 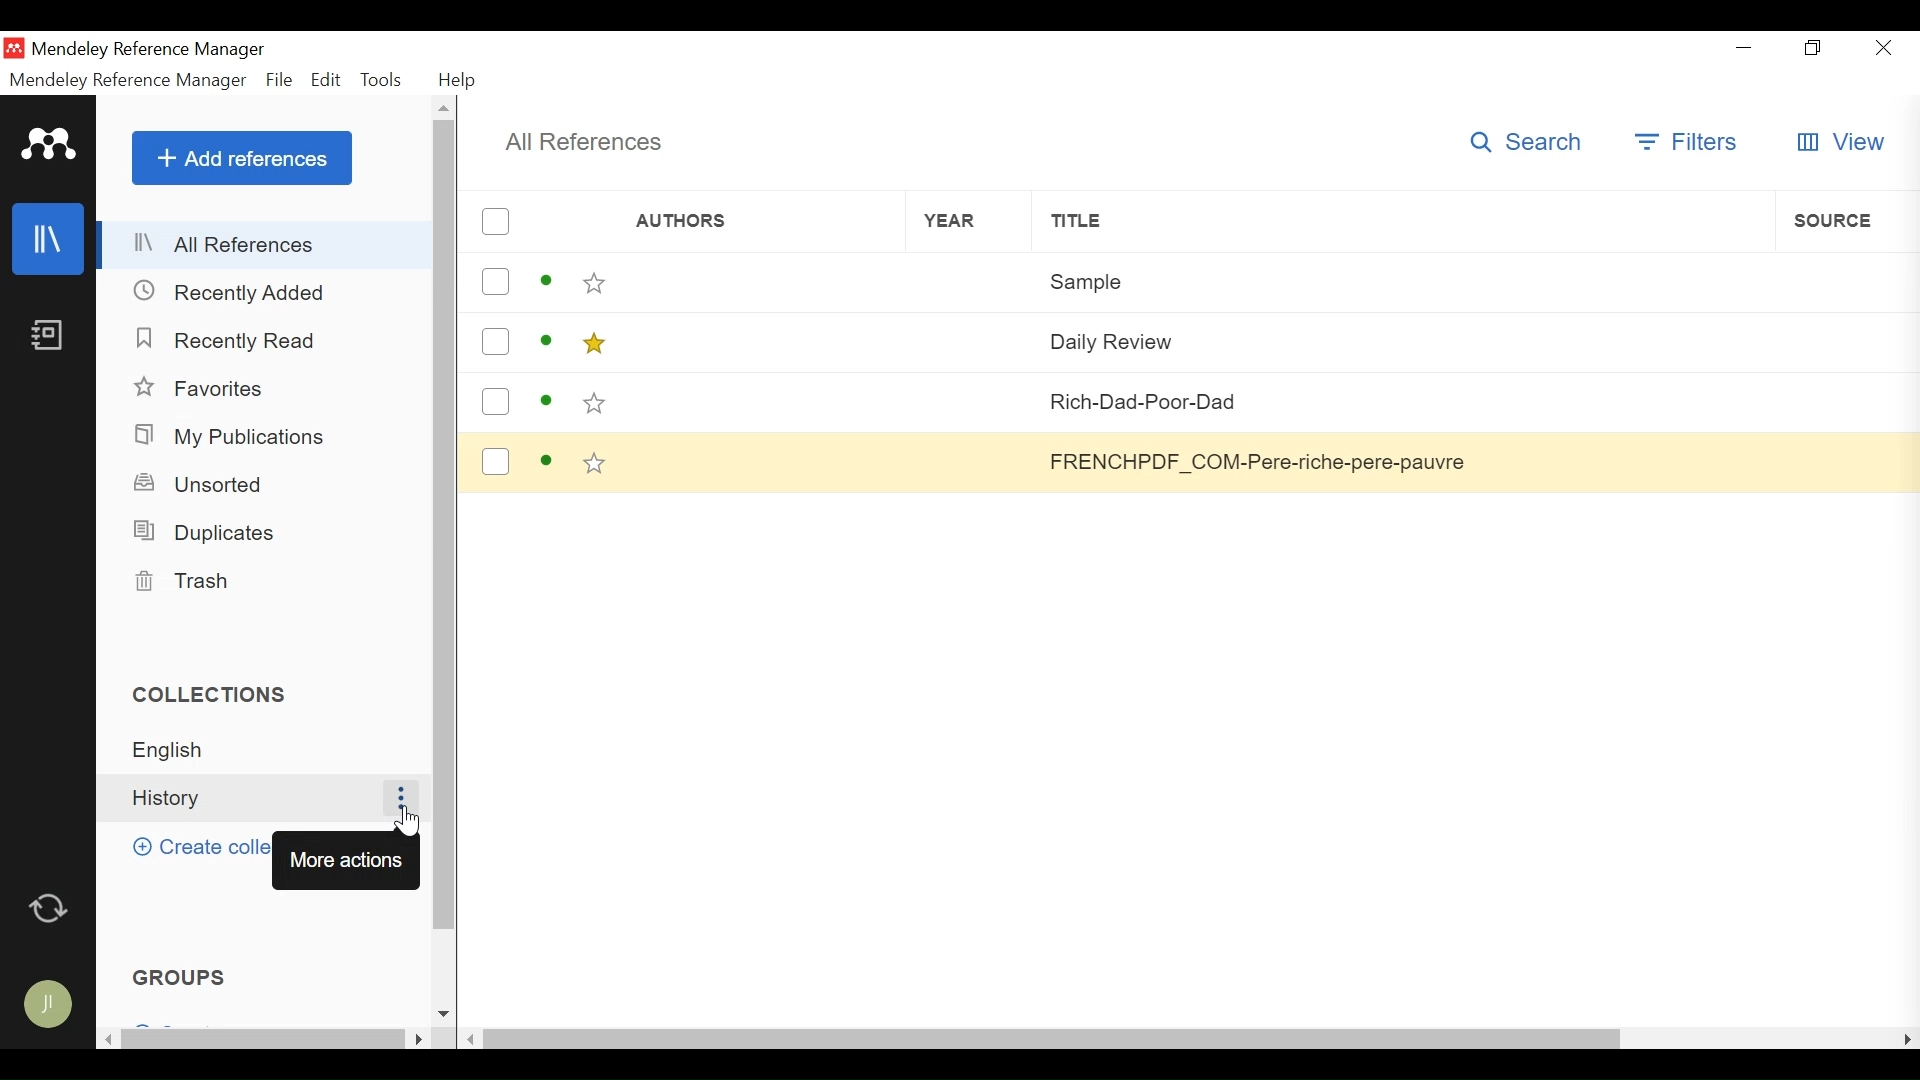 What do you see at coordinates (973, 460) in the screenshot?
I see `Year` at bounding box center [973, 460].